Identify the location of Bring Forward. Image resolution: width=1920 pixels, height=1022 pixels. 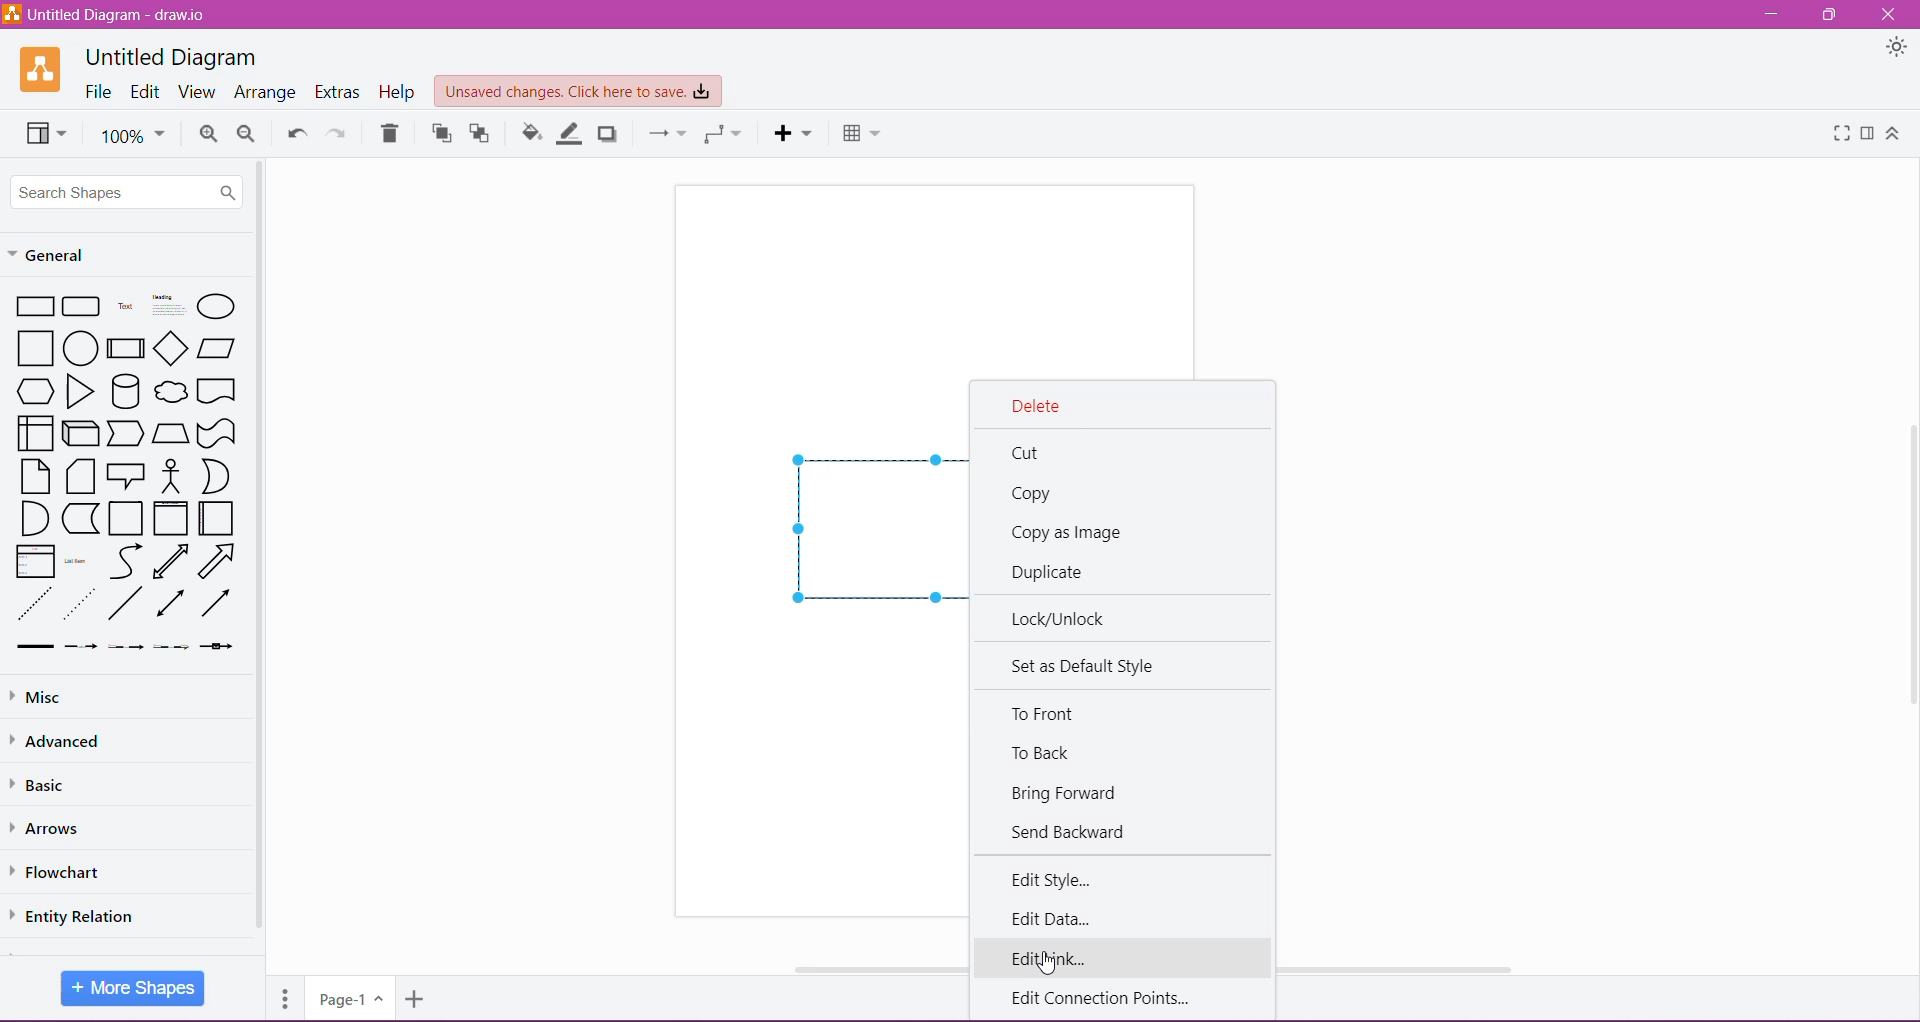
(1065, 793).